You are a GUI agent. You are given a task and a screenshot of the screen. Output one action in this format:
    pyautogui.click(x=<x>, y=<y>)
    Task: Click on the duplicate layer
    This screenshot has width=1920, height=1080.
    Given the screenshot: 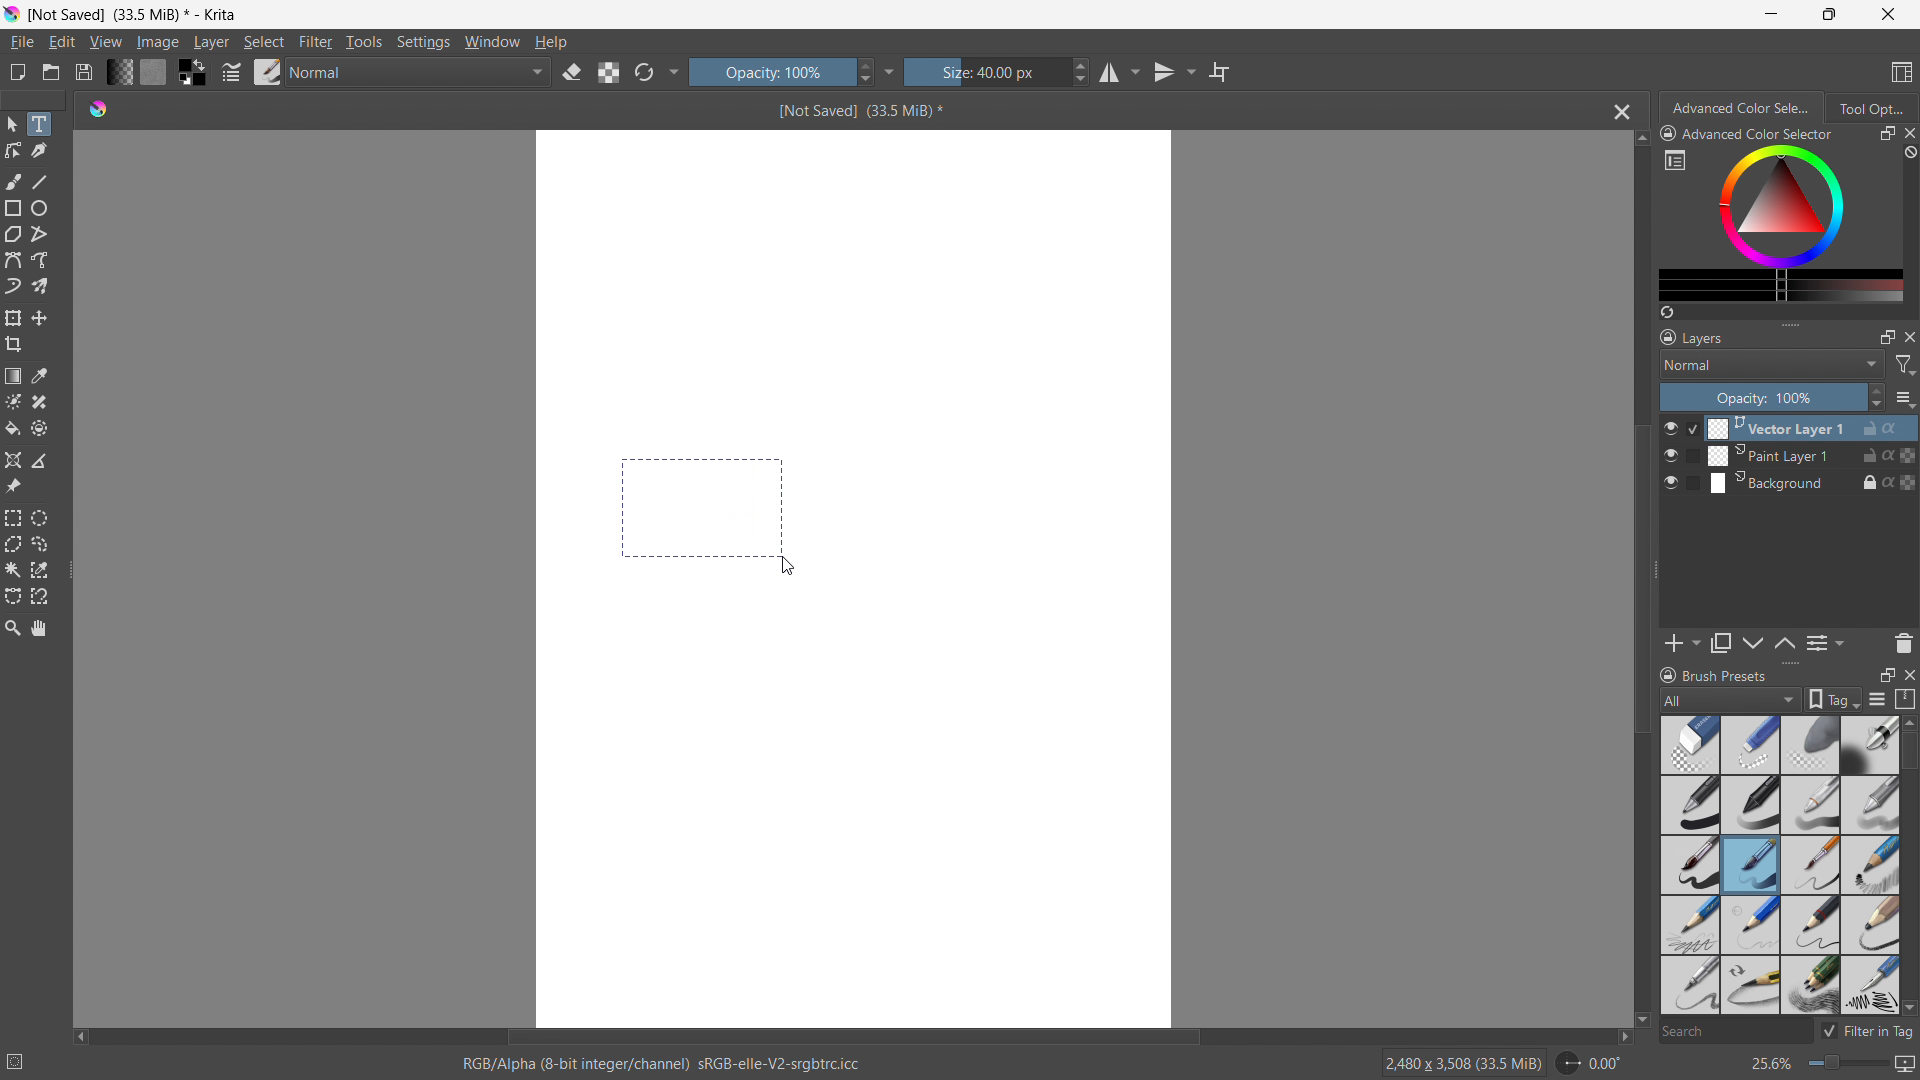 What is the action you would take?
    pyautogui.click(x=1721, y=643)
    